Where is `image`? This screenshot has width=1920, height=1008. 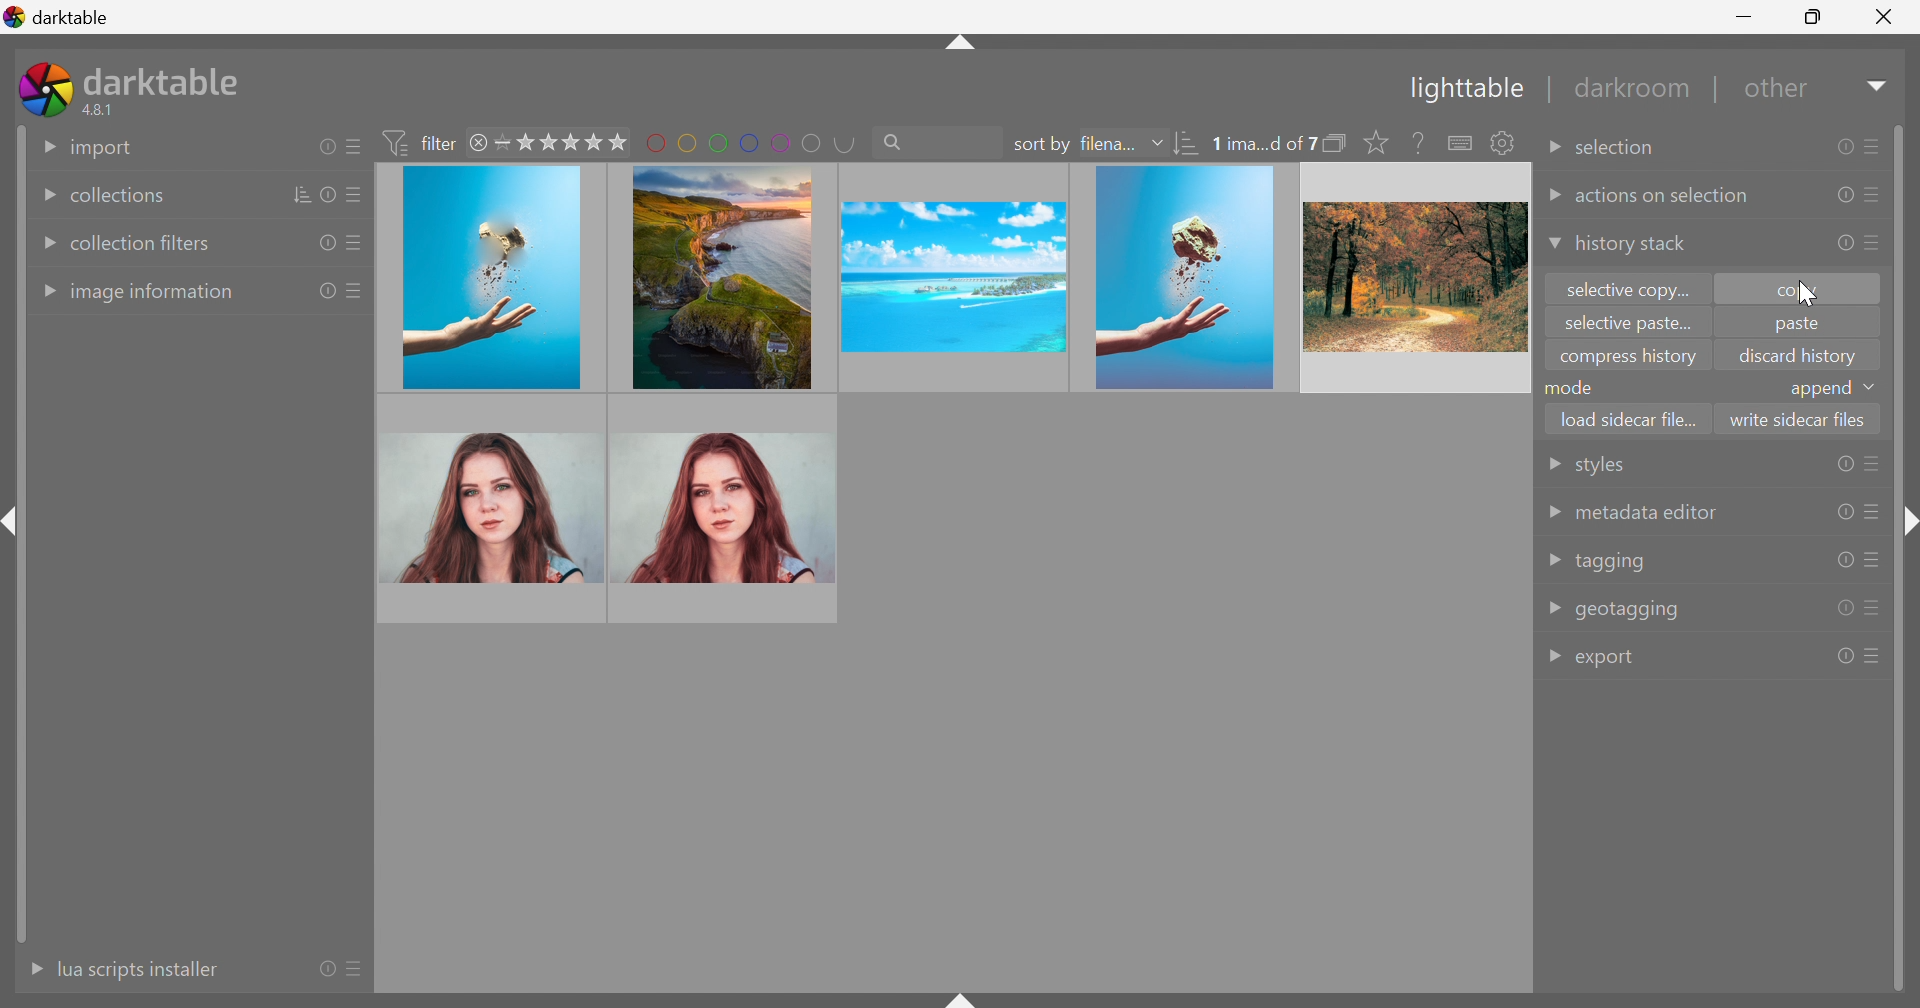
image is located at coordinates (718, 276).